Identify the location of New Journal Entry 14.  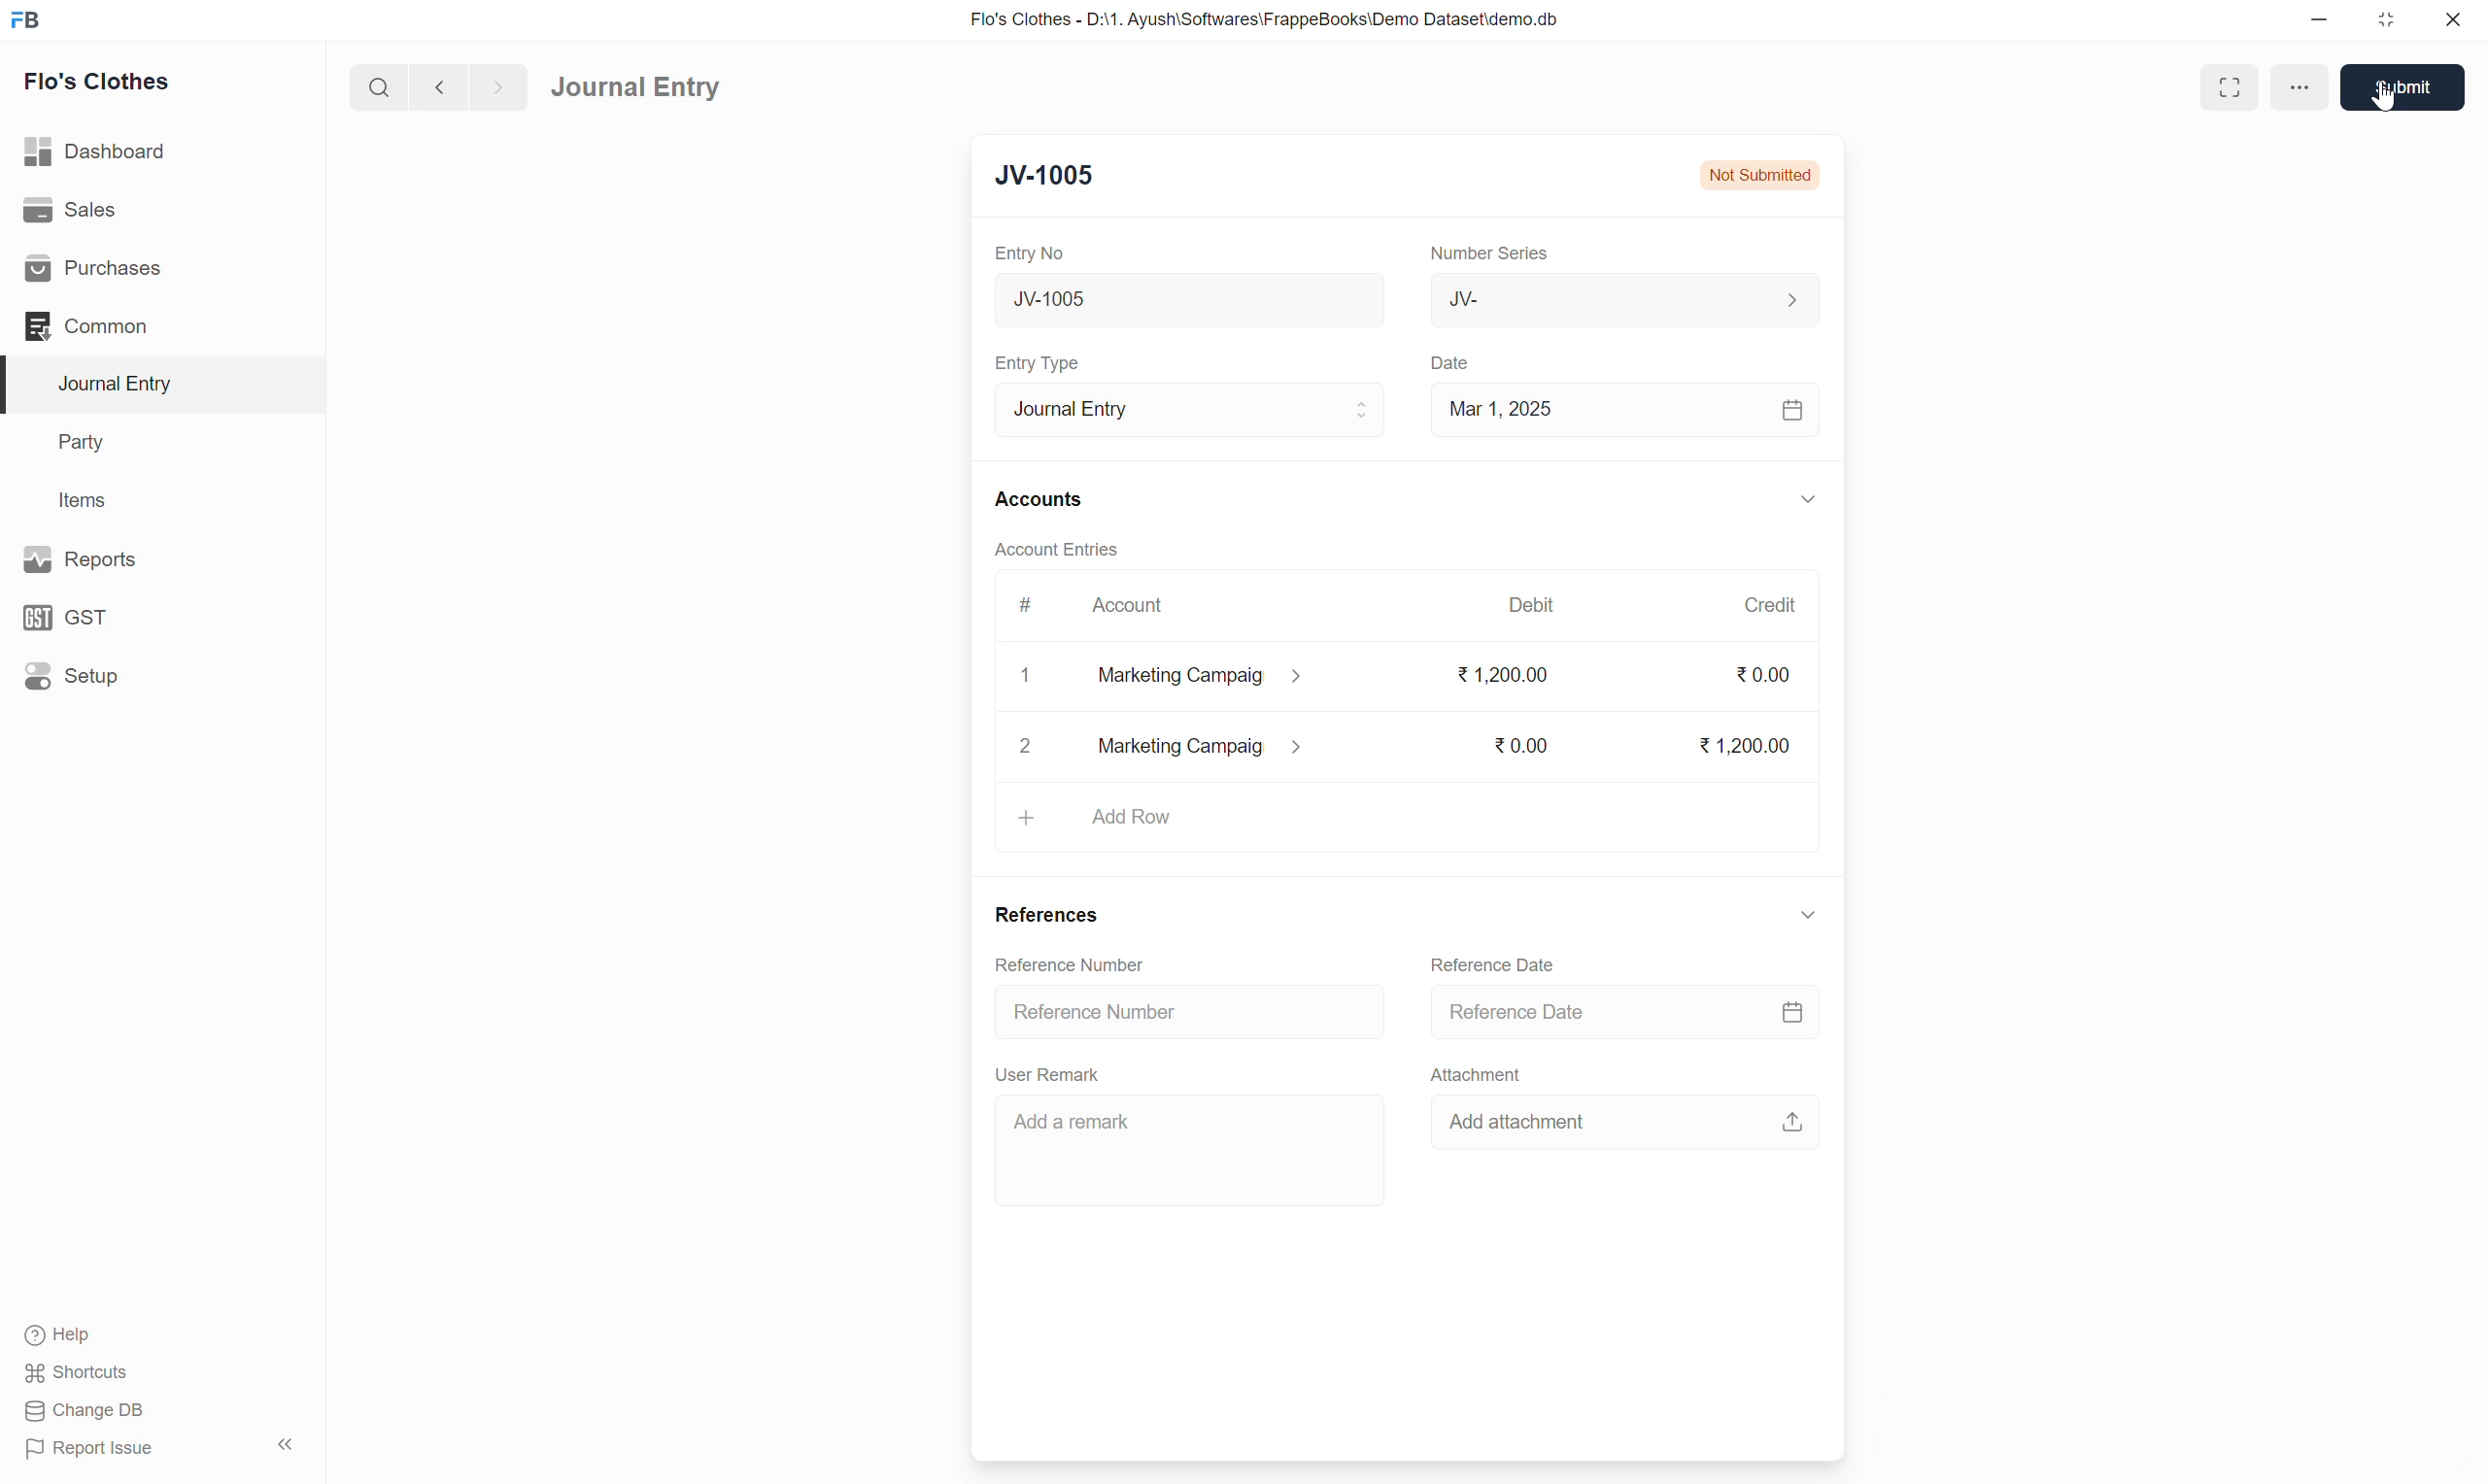
(1141, 300).